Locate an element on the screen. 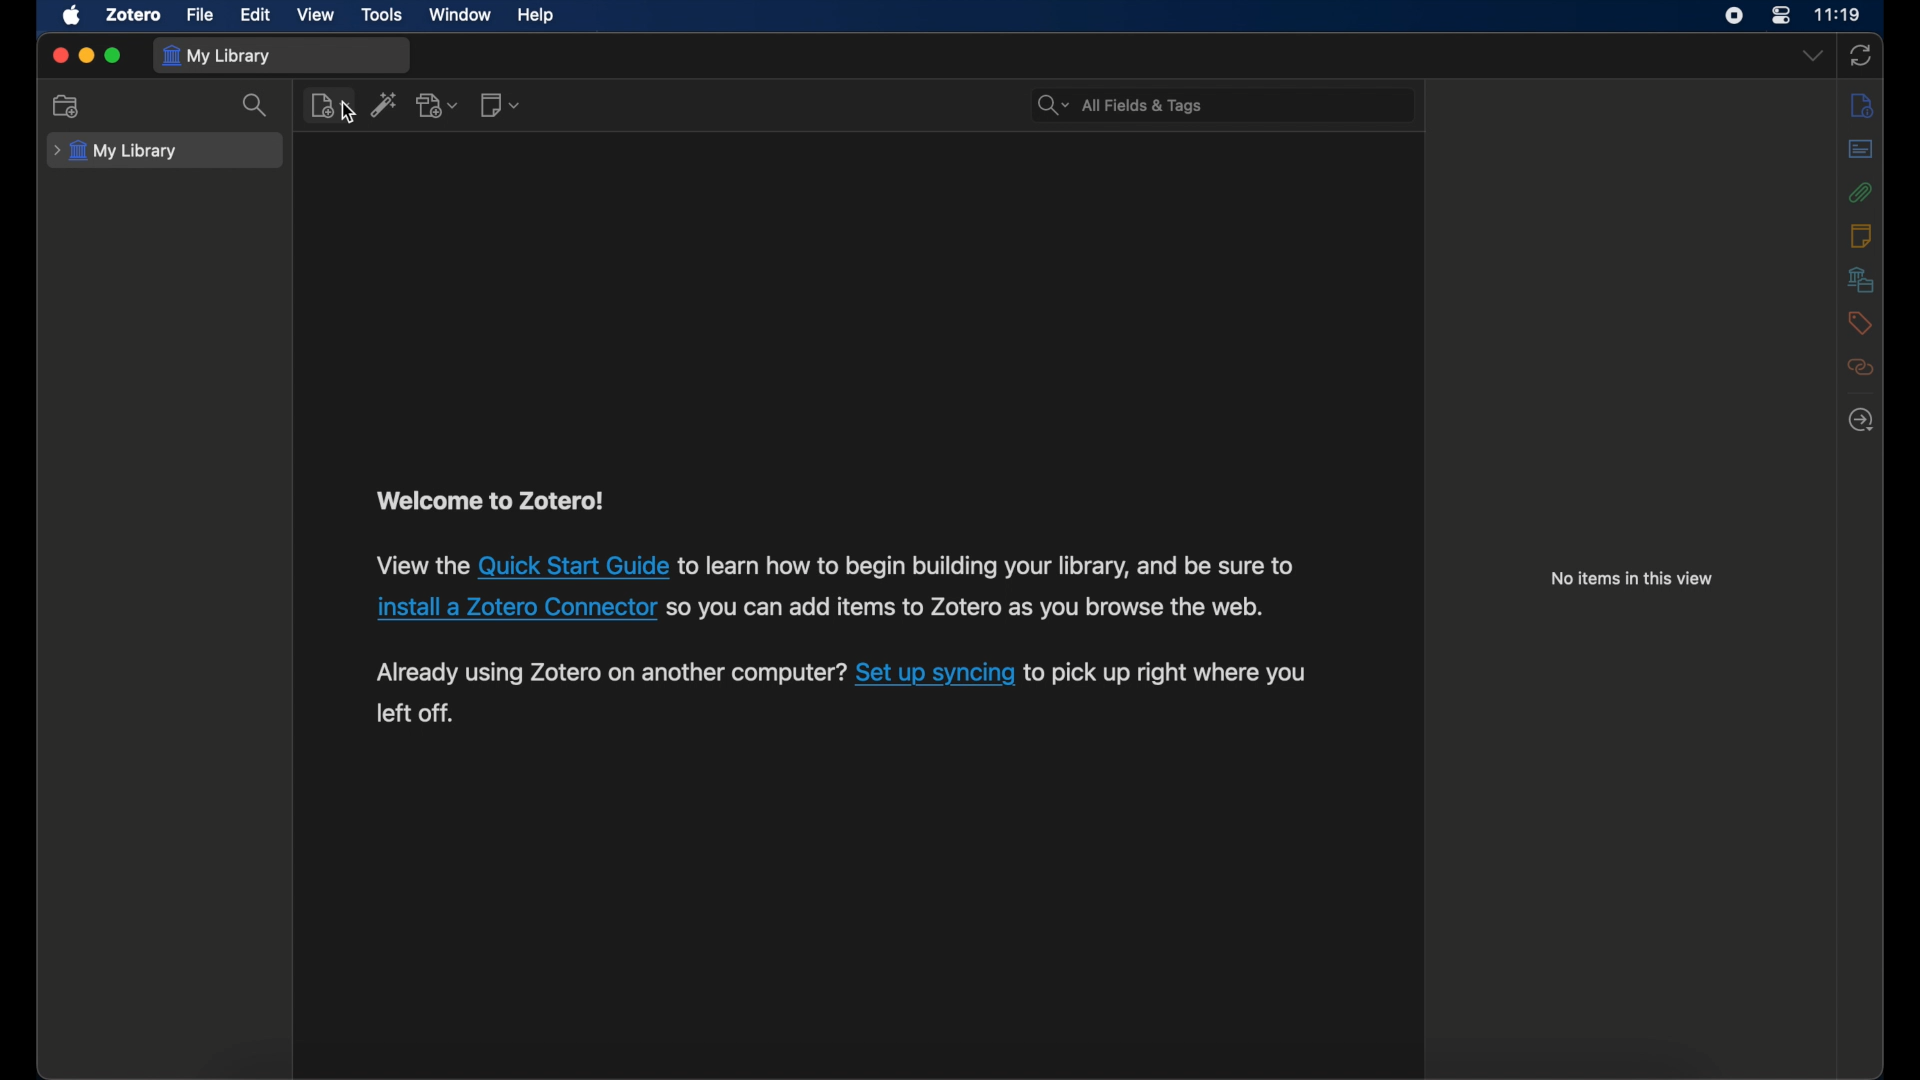  new note is located at coordinates (500, 104).